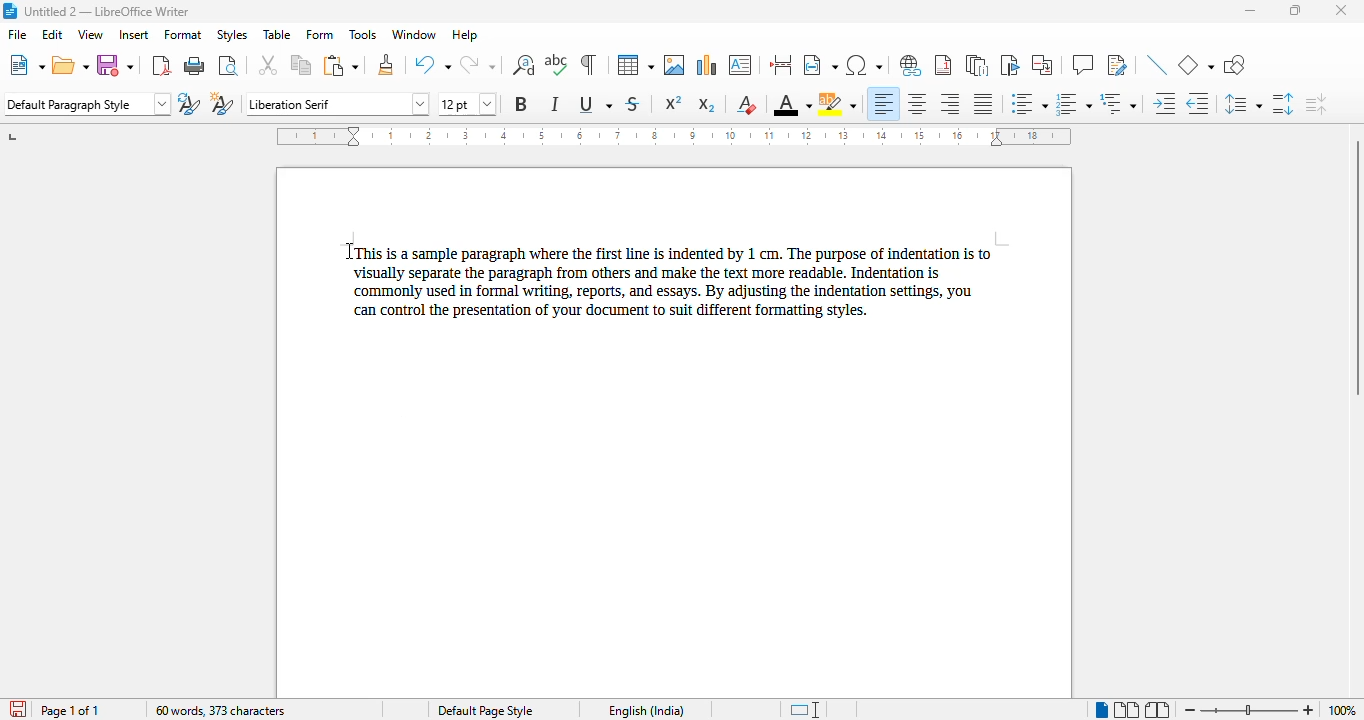 The image size is (1364, 720). Describe the element at coordinates (1251, 11) in the screenshot. I see `minimize` at that location.